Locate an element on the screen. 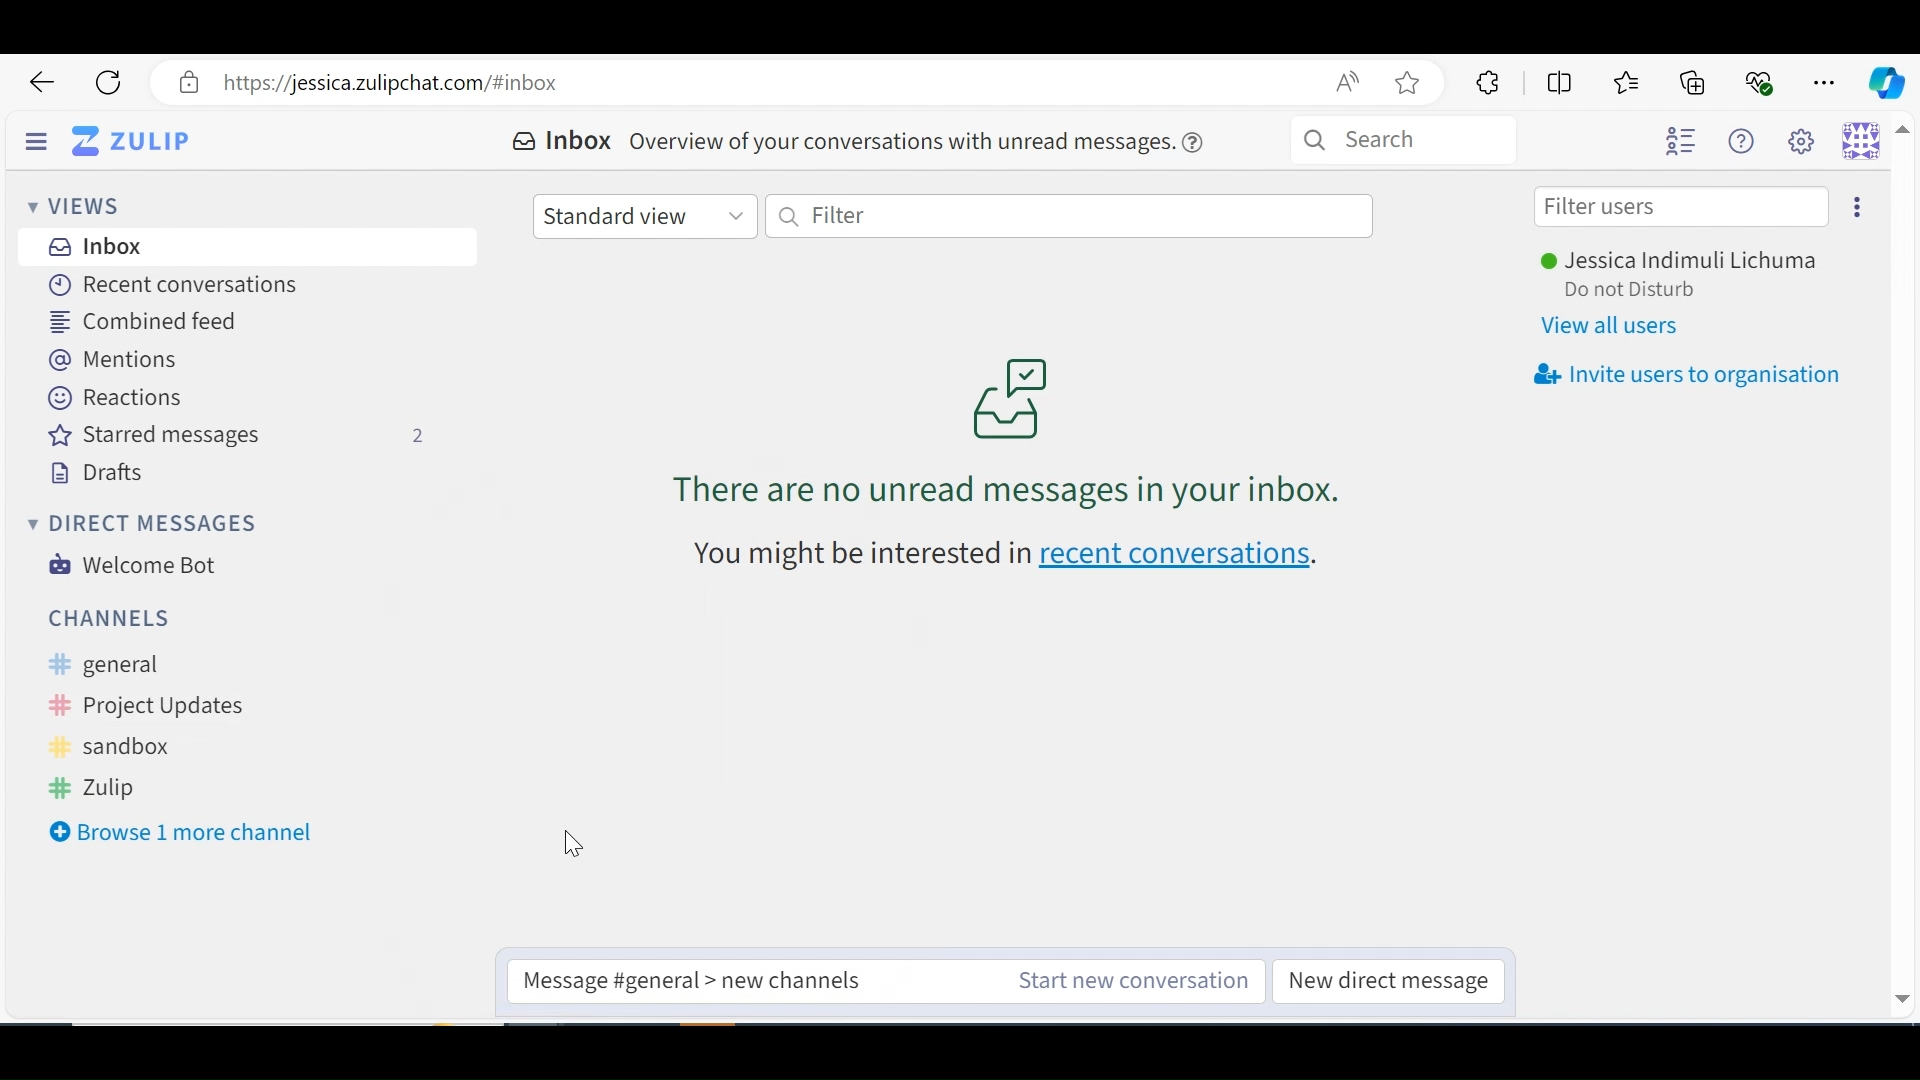 This screenshot has height=1080, width=1920. More options is located at coordinates (1852, 205).